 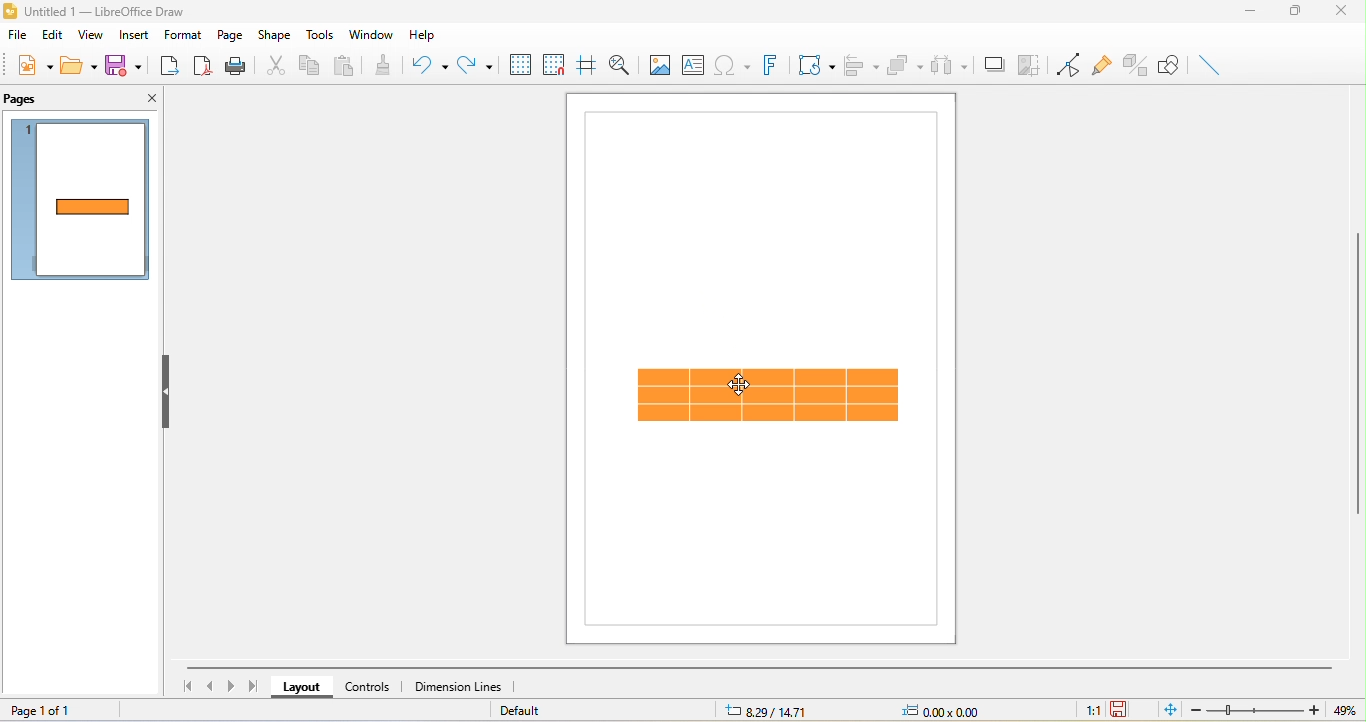 What do you see at coordinates (150, 97) in the screenshot?
I see `close` at bounding box center [150, 97].